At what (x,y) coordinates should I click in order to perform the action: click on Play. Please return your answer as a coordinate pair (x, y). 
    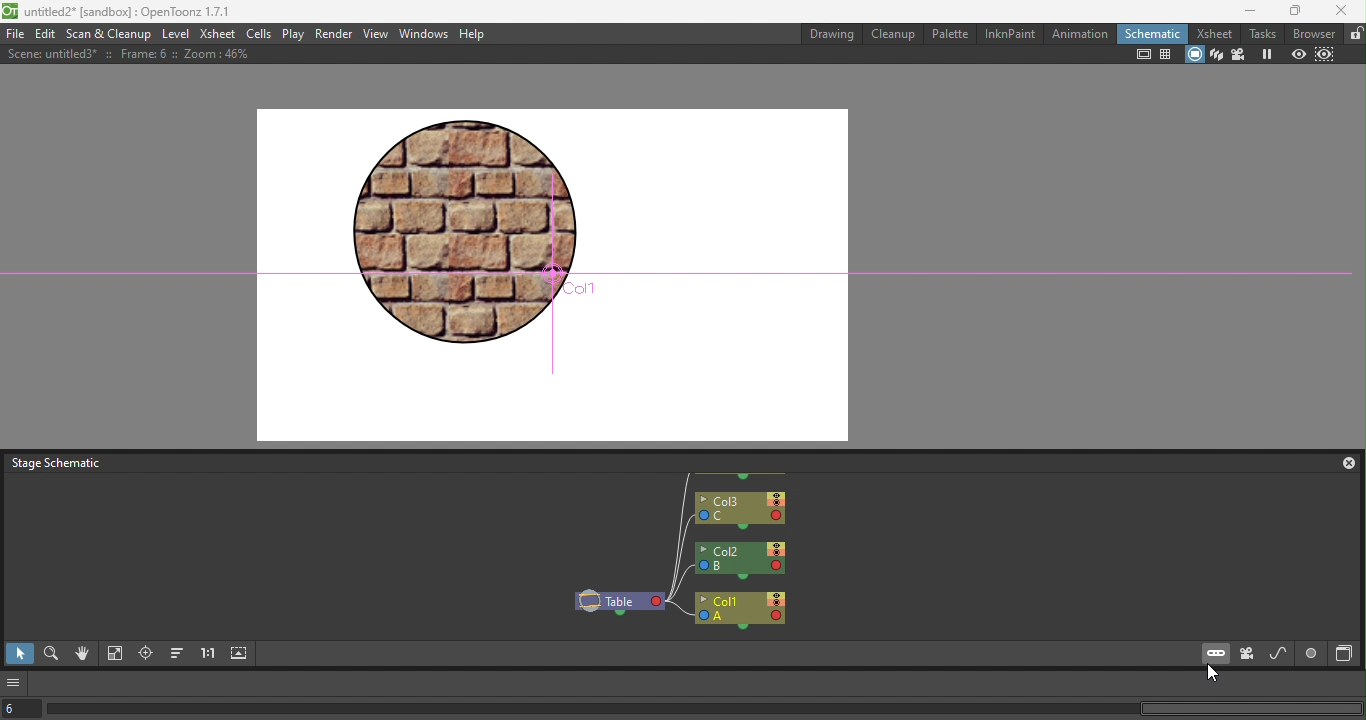
    Looking at the image, I should click on (293, 34).